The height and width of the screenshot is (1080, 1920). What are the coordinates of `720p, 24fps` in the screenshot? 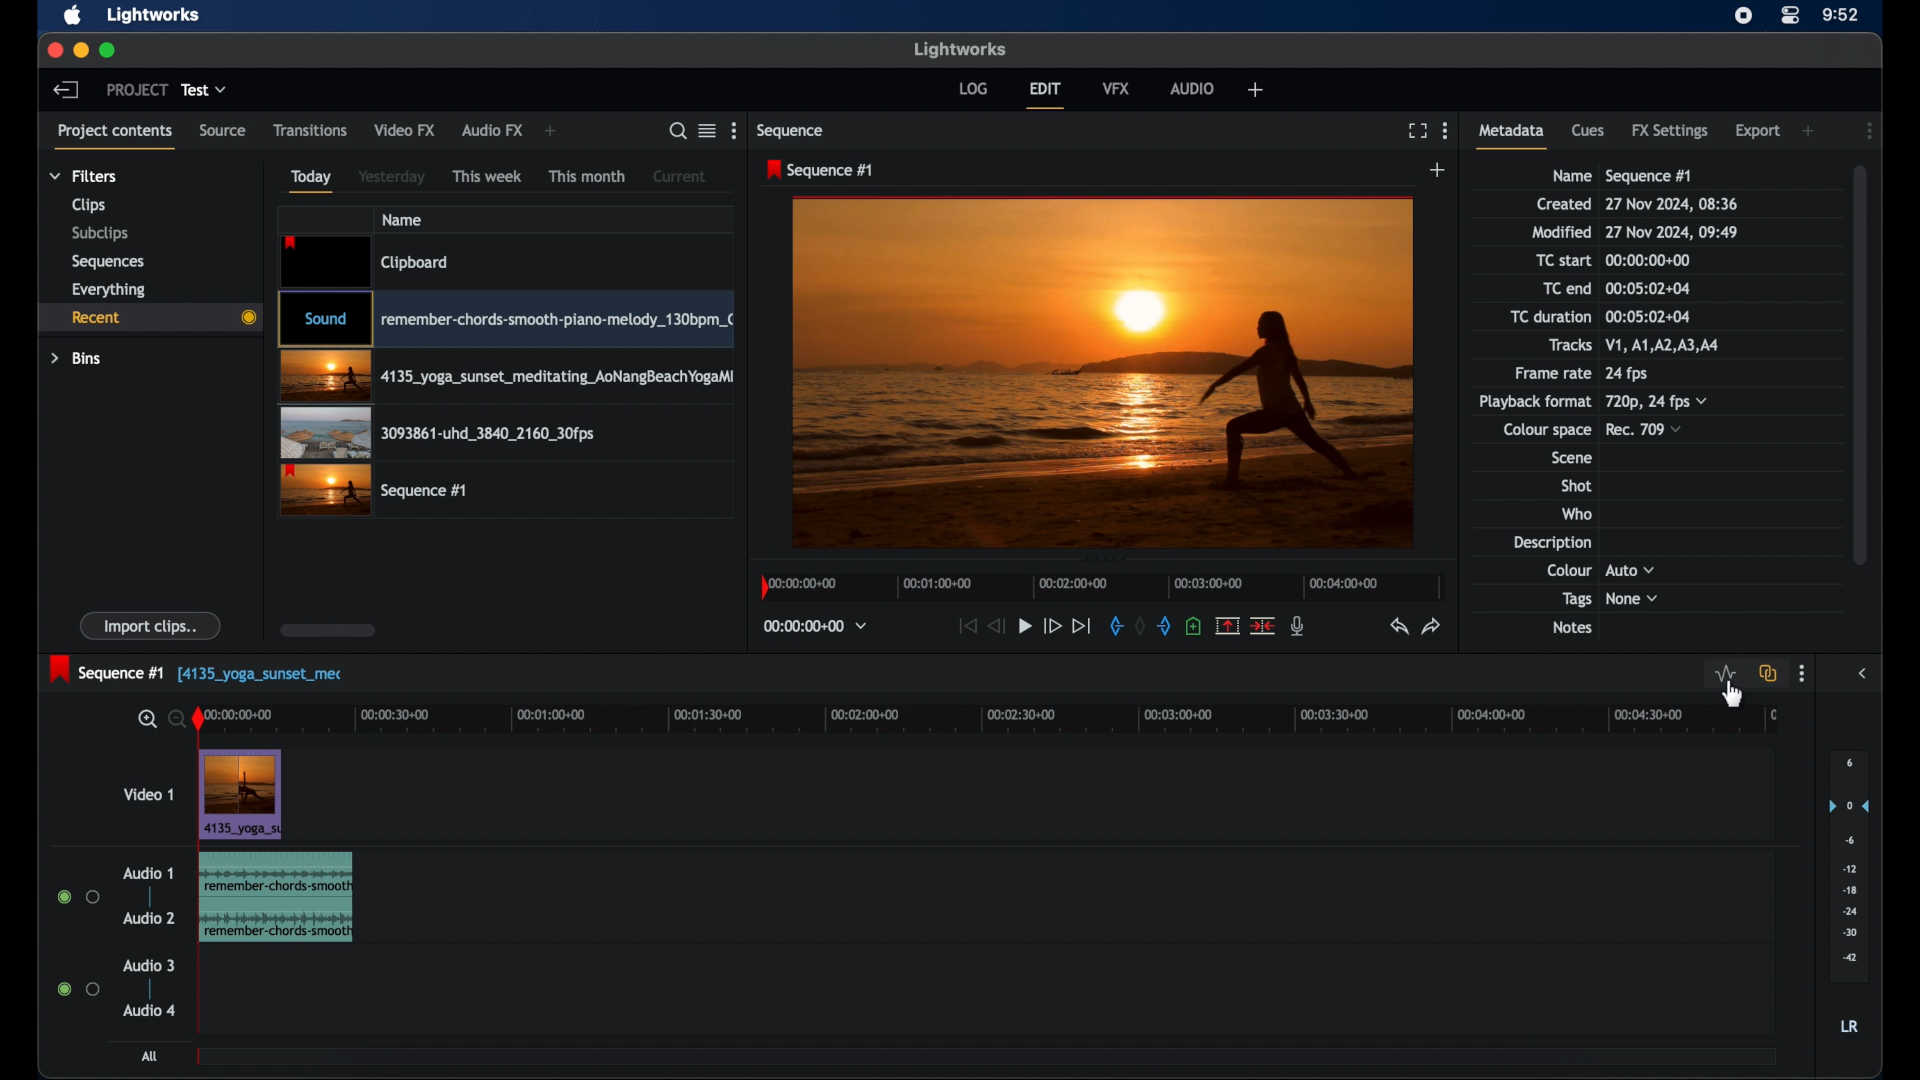 It's located at (1657, 401).